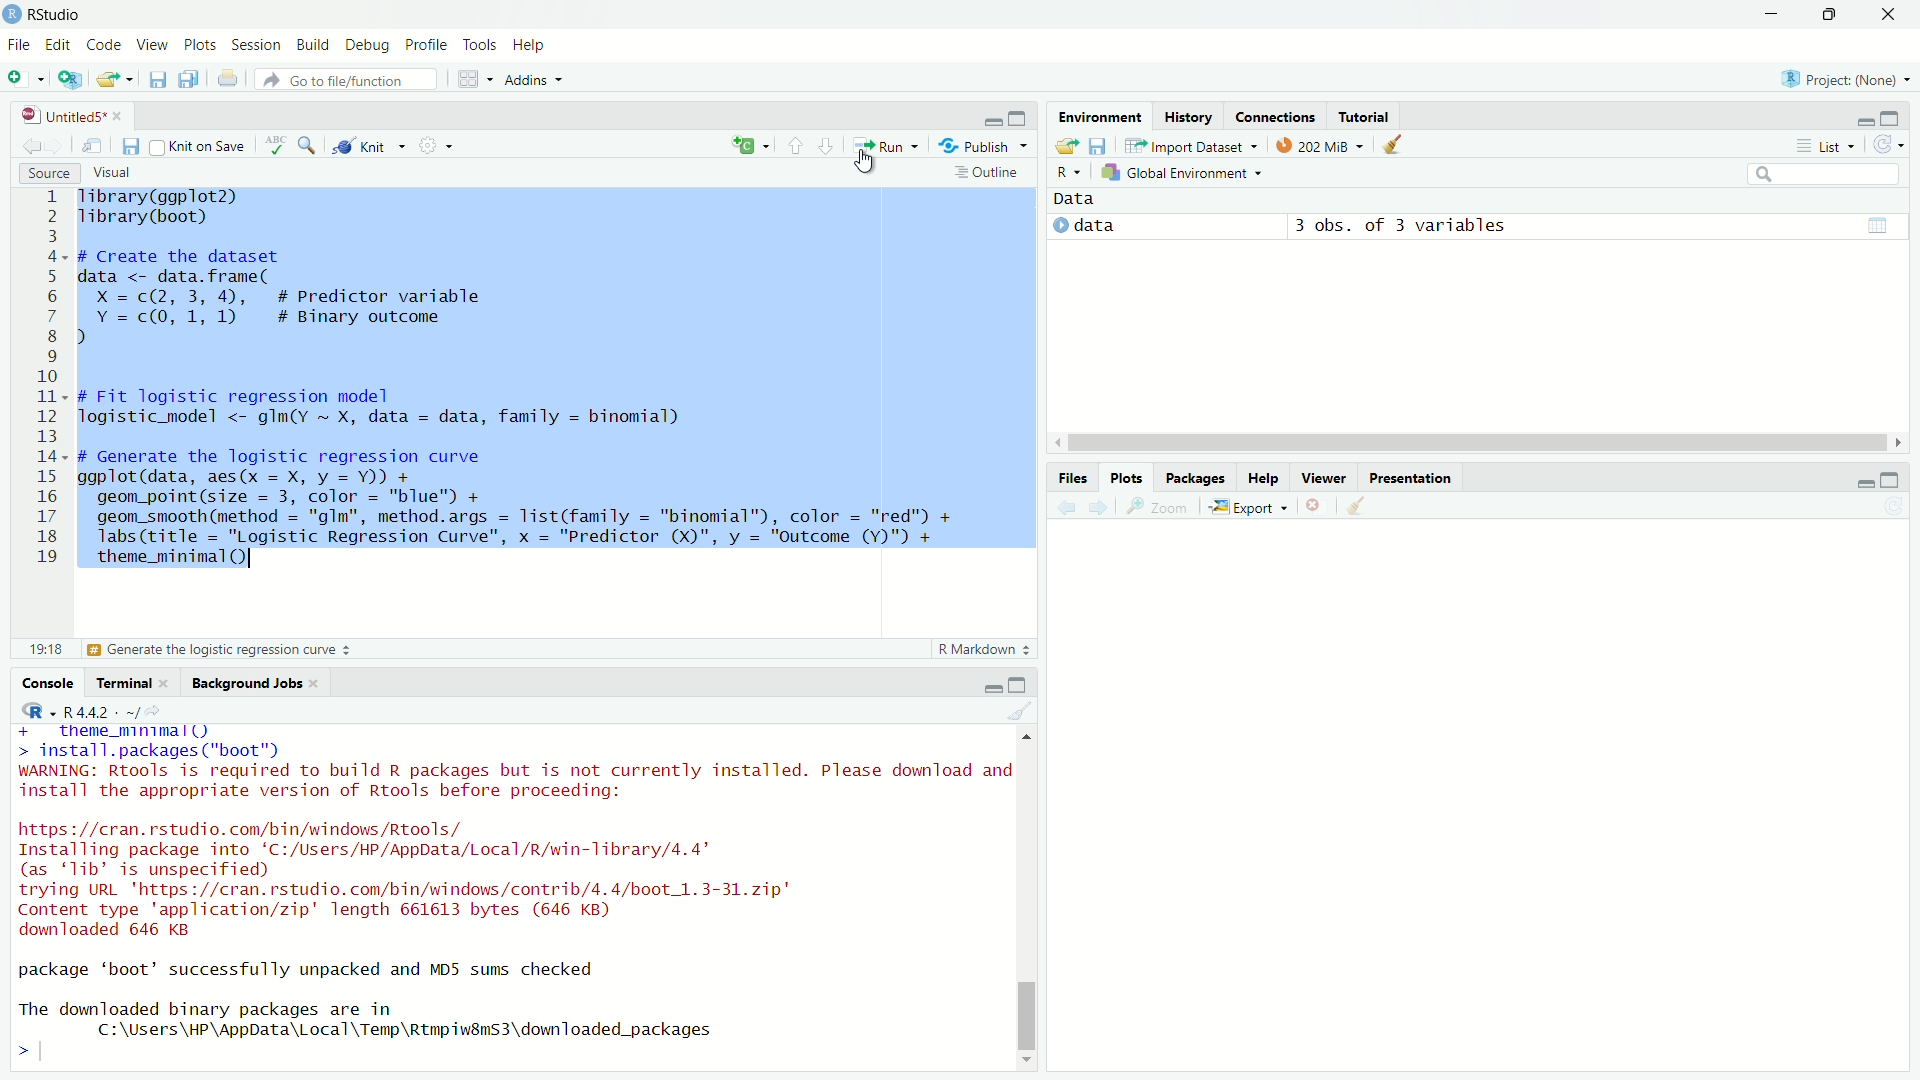  What do you see at coordinates (1025, 898) in the screenshot?
I see `vertical scroll bar` at bounding box center [1025, 898].